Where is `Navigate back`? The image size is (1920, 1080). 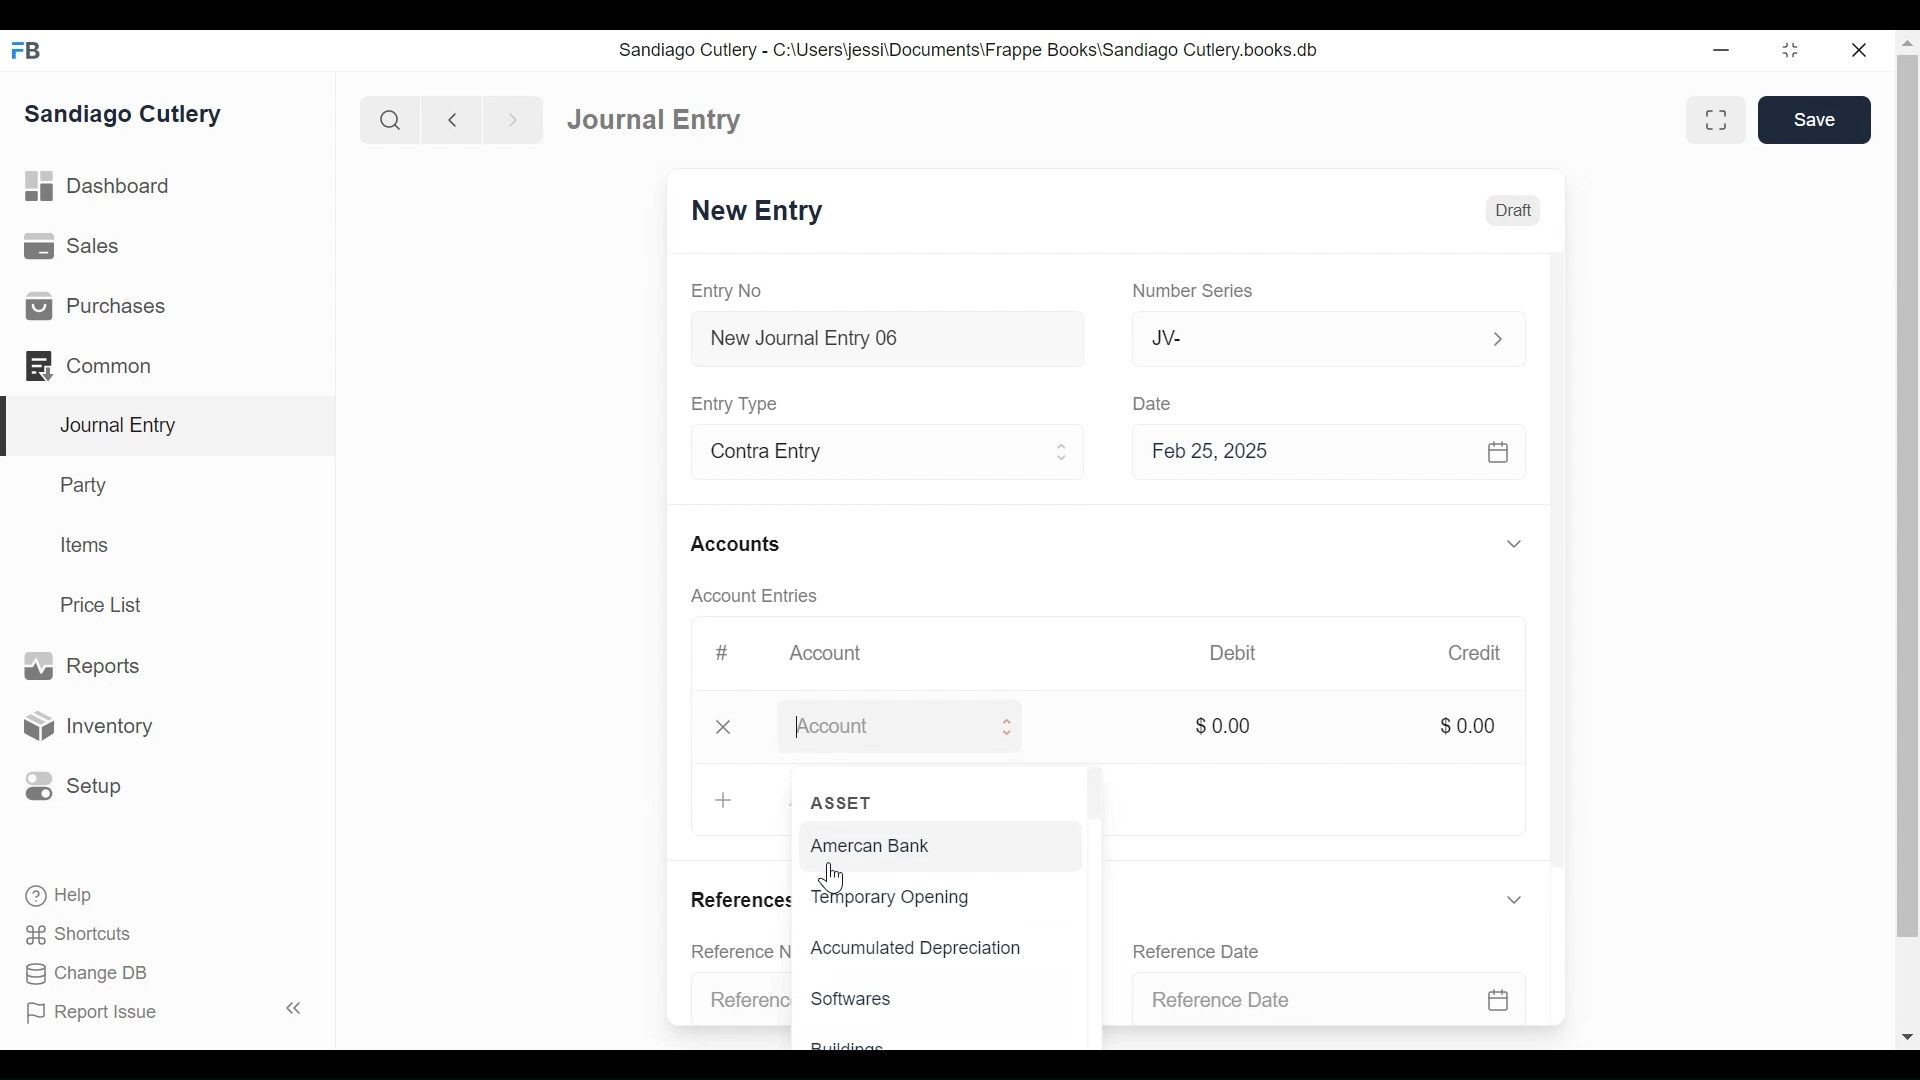 Navigate back is located at coordinates (452, 122).